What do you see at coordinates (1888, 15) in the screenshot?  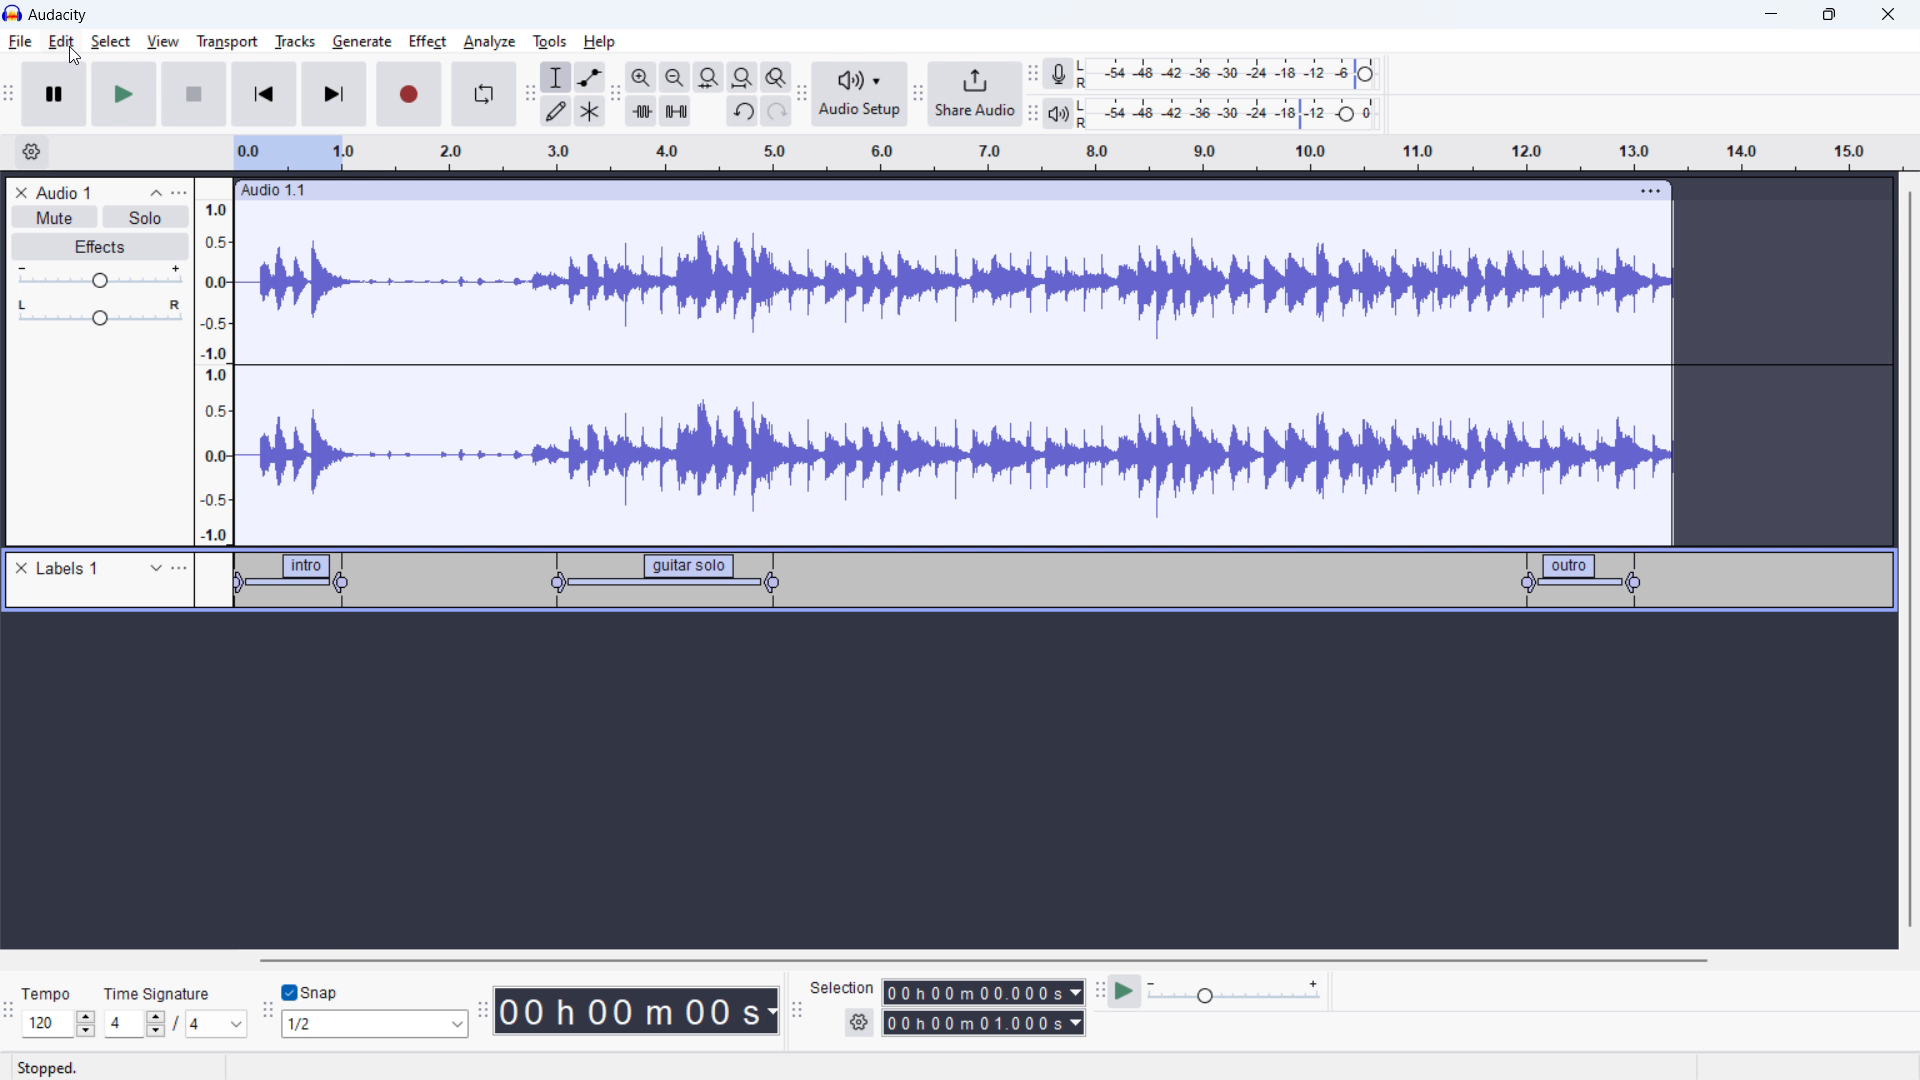 I see `close` at bounding box center [1888, 15].